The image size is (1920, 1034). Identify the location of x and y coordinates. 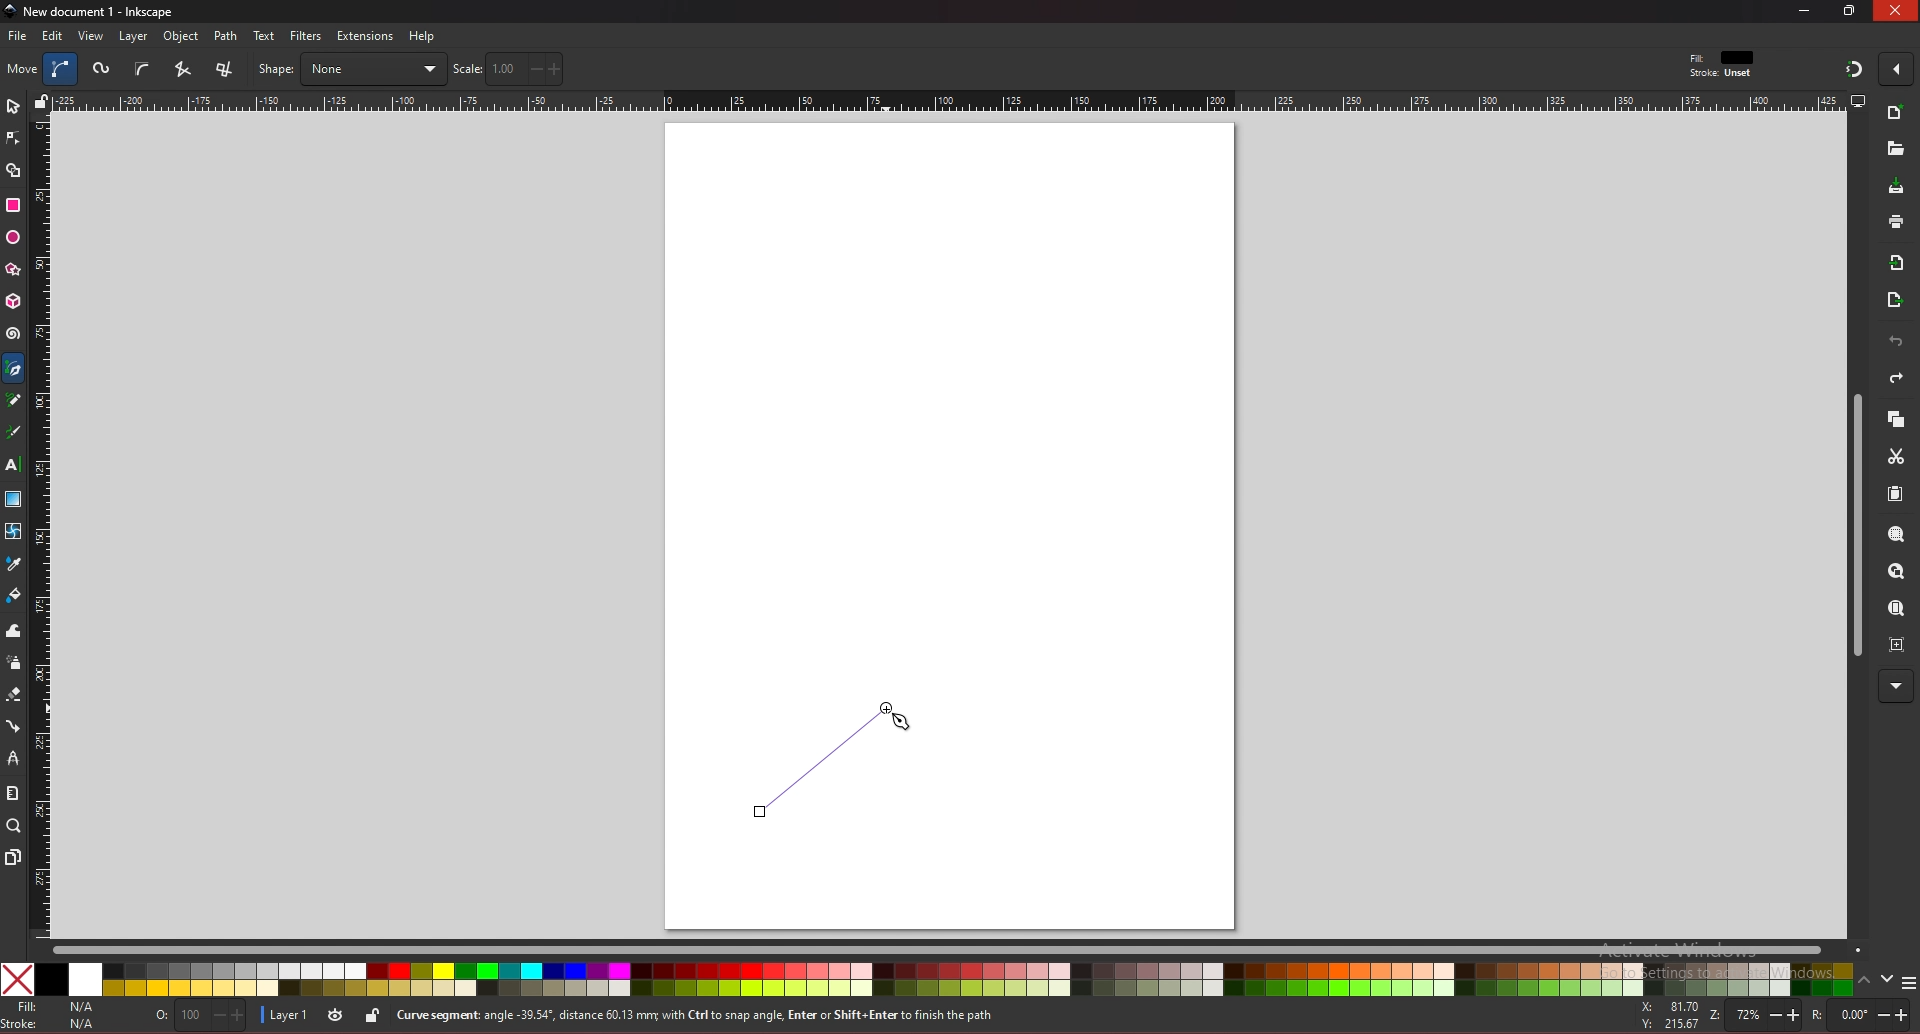
(1668, 1015).